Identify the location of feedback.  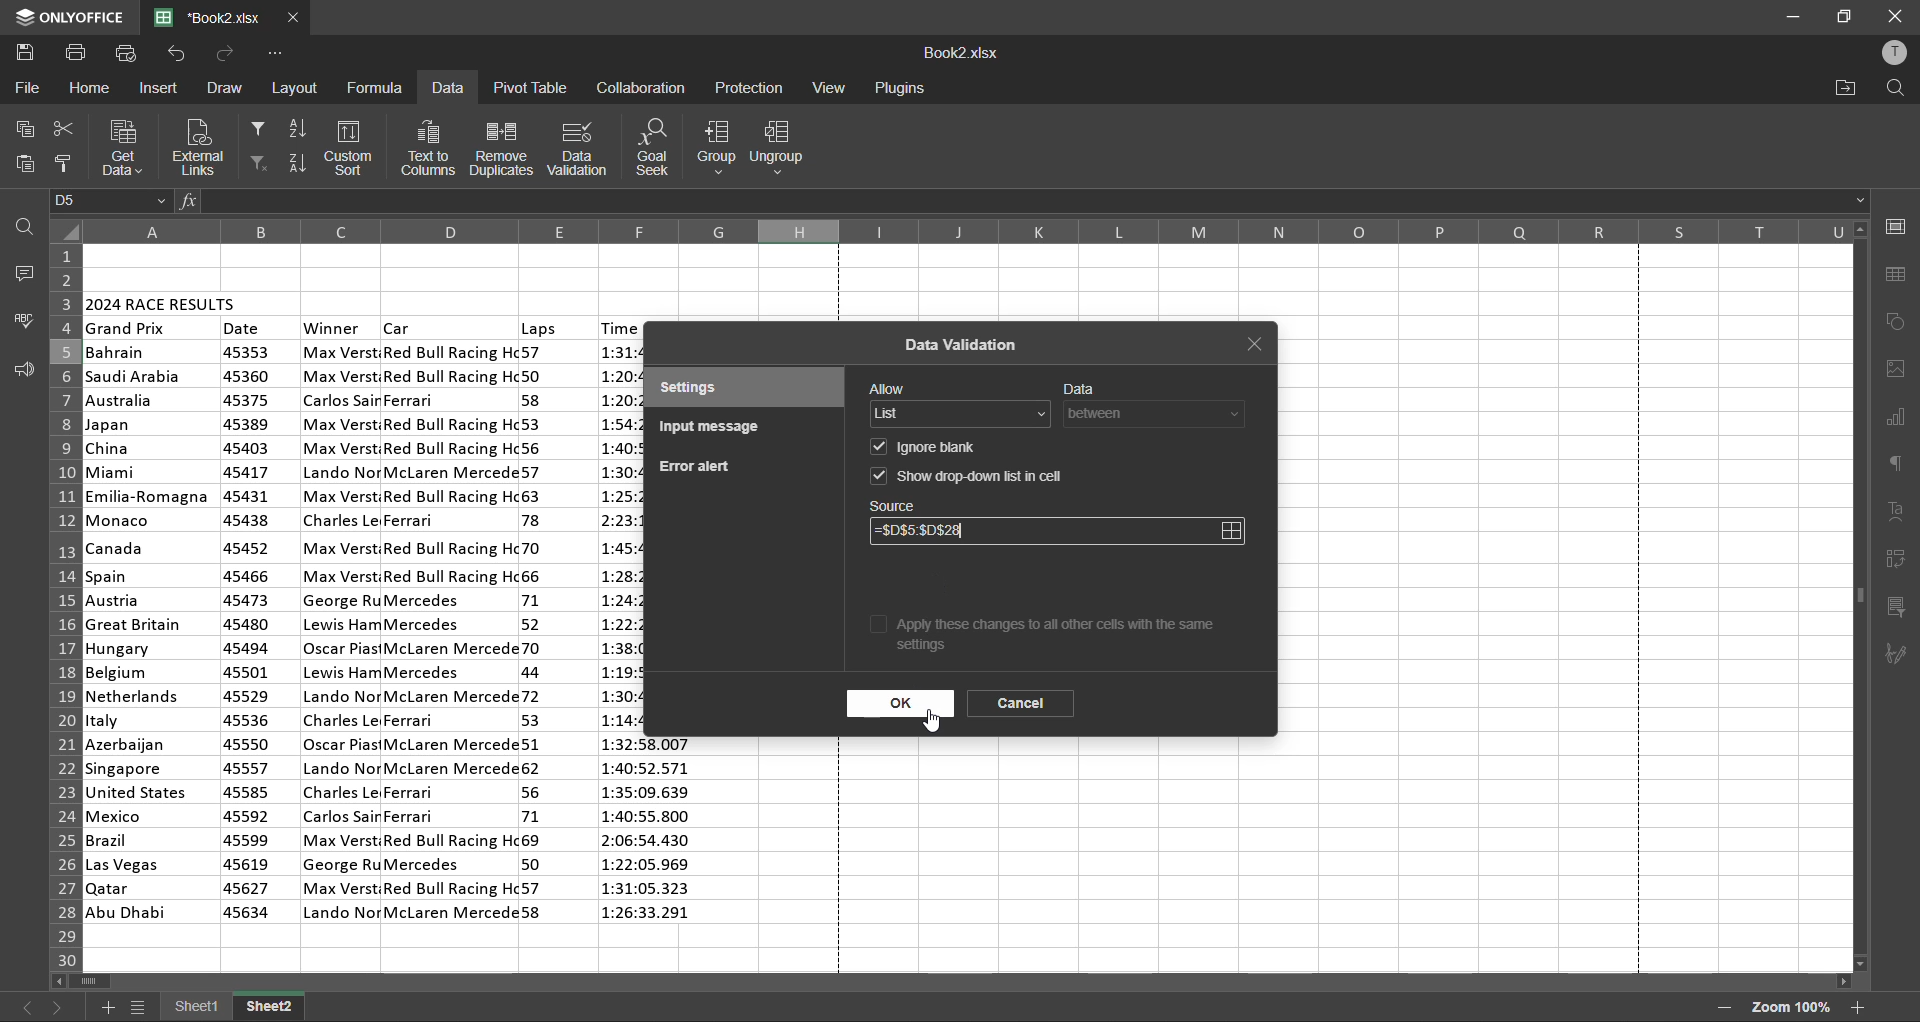
(19, 372).